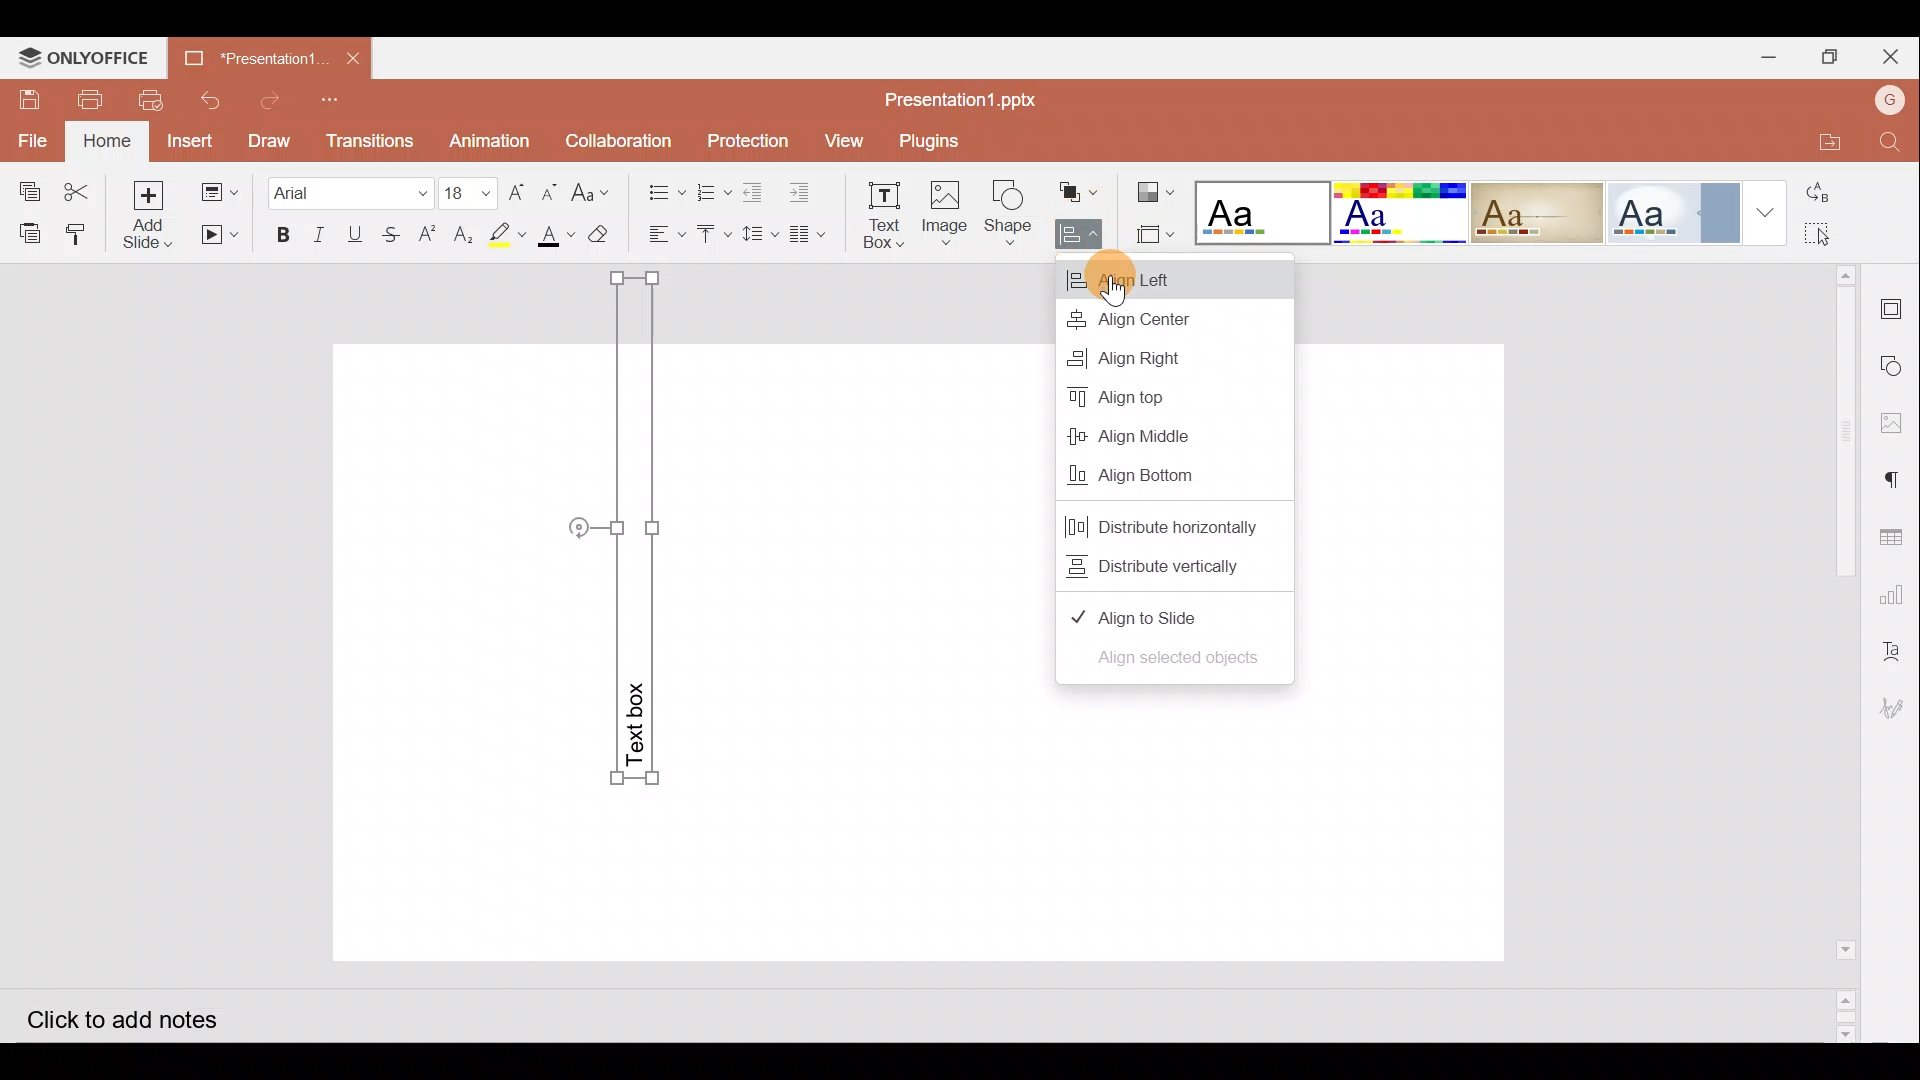 This screenshot has height=1080, width=1920. I want to click on Underline, so click(355, 233).